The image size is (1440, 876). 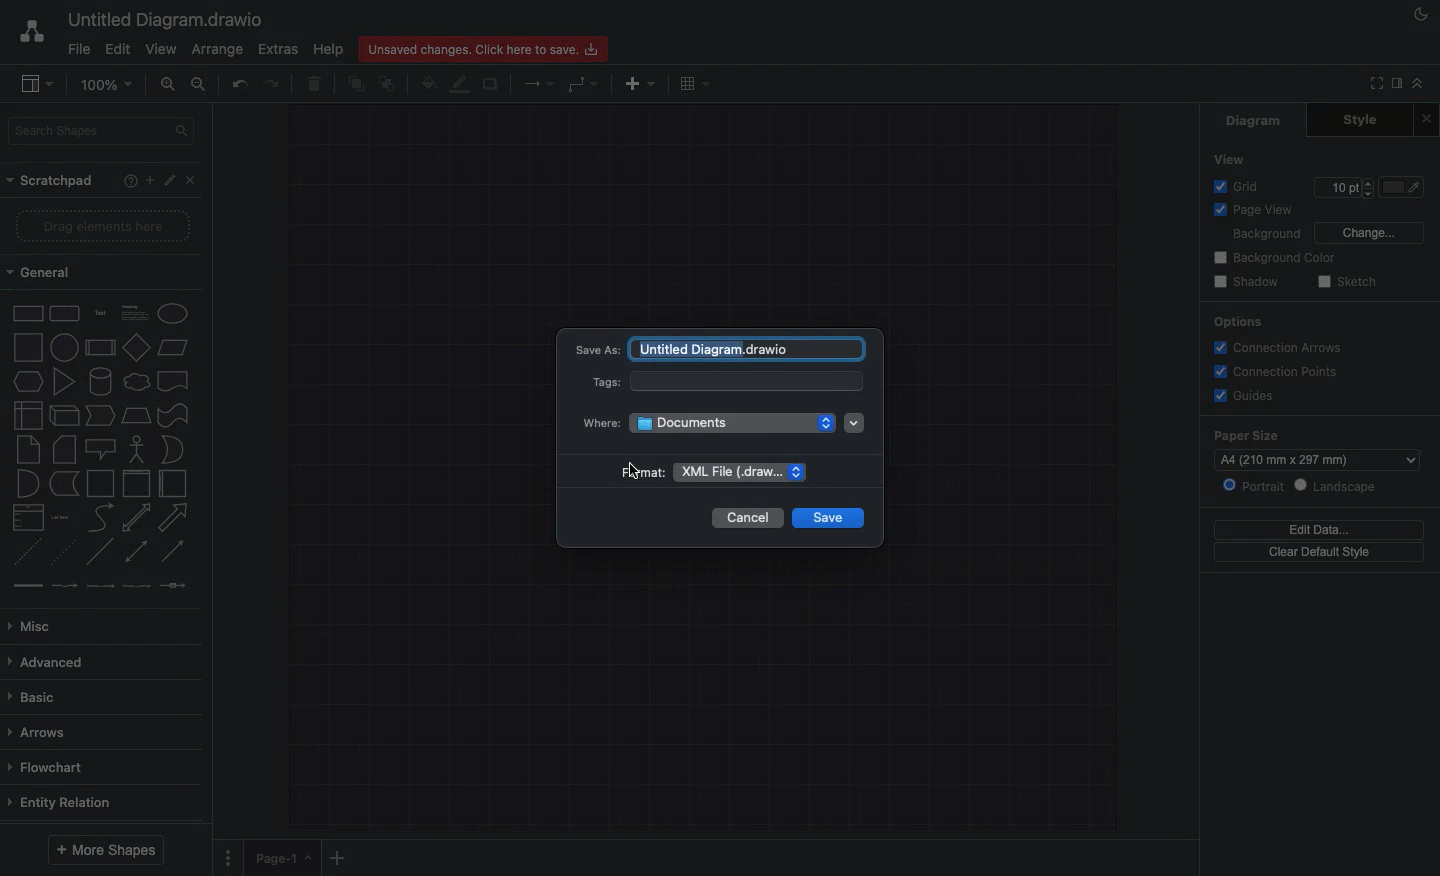 What do you see at coordinates (1344, 485) in the screenshot?
I see `Landscape` at bounding box center [1344, 485].